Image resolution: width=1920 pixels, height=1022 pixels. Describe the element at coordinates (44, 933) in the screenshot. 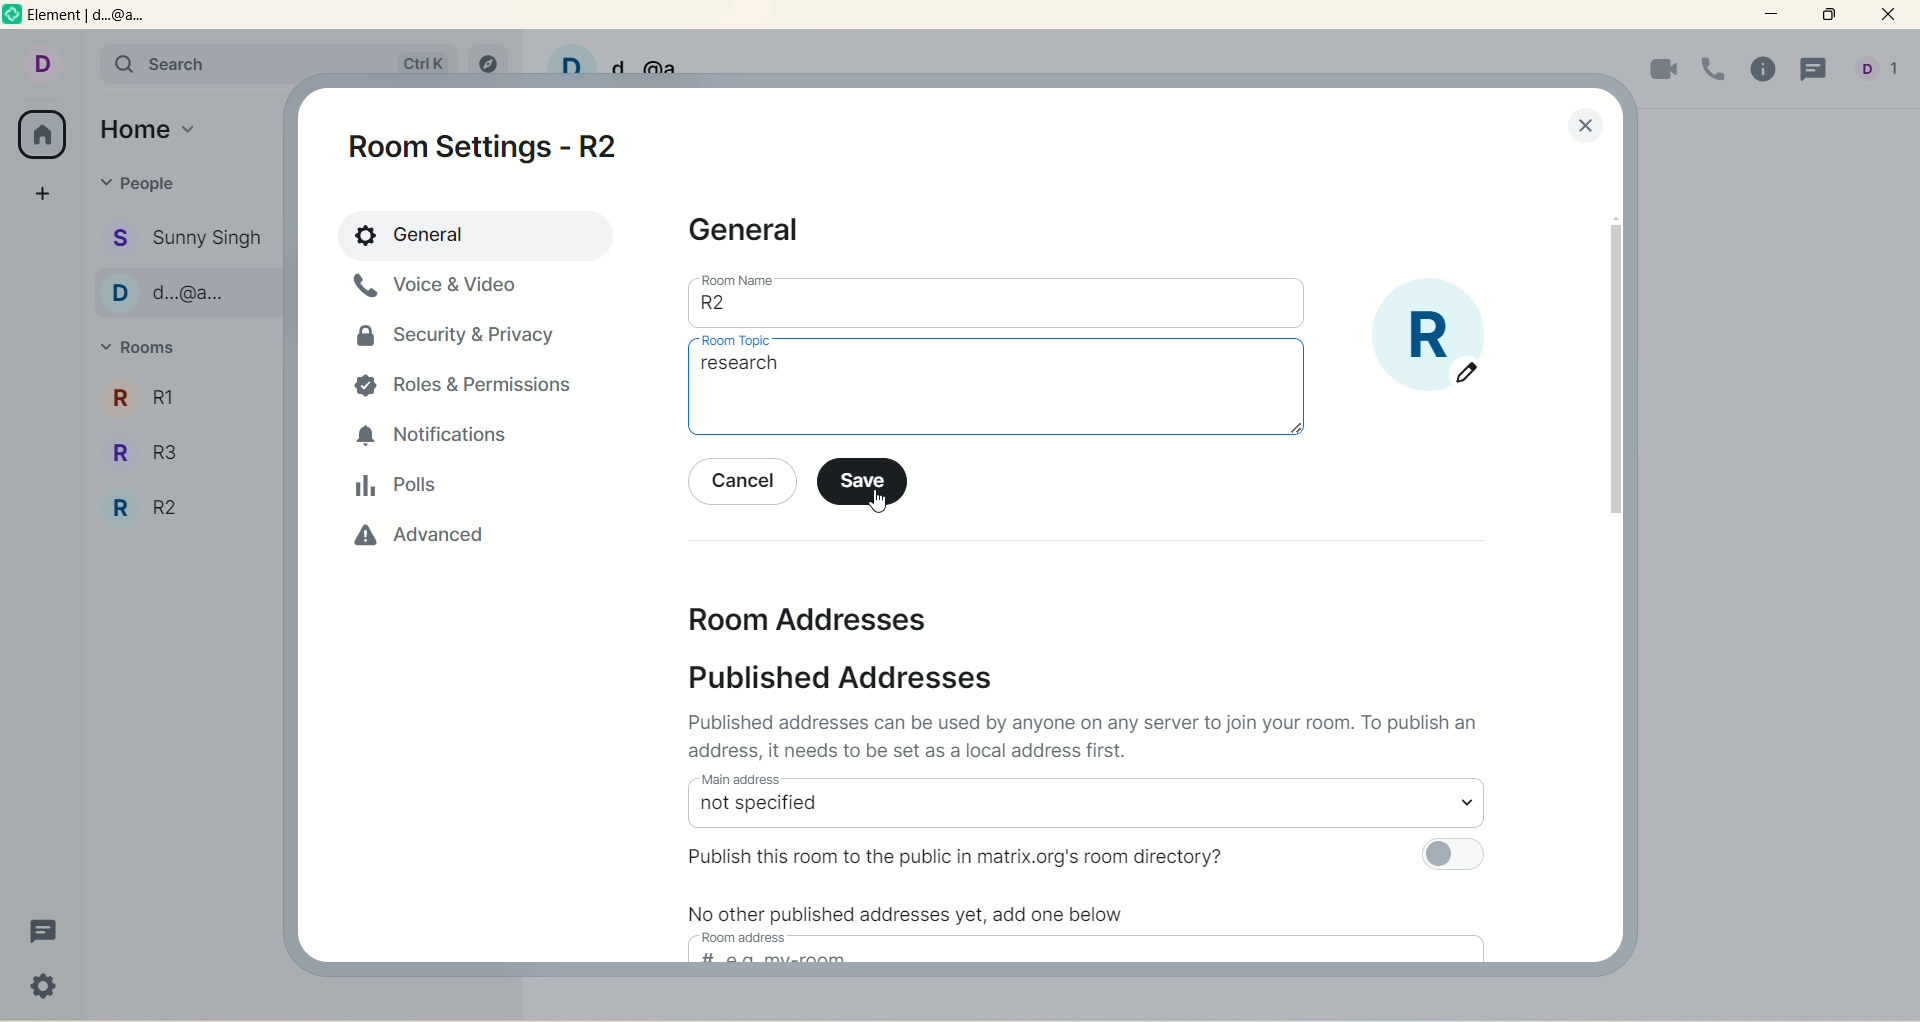

I see `threads` at that location.